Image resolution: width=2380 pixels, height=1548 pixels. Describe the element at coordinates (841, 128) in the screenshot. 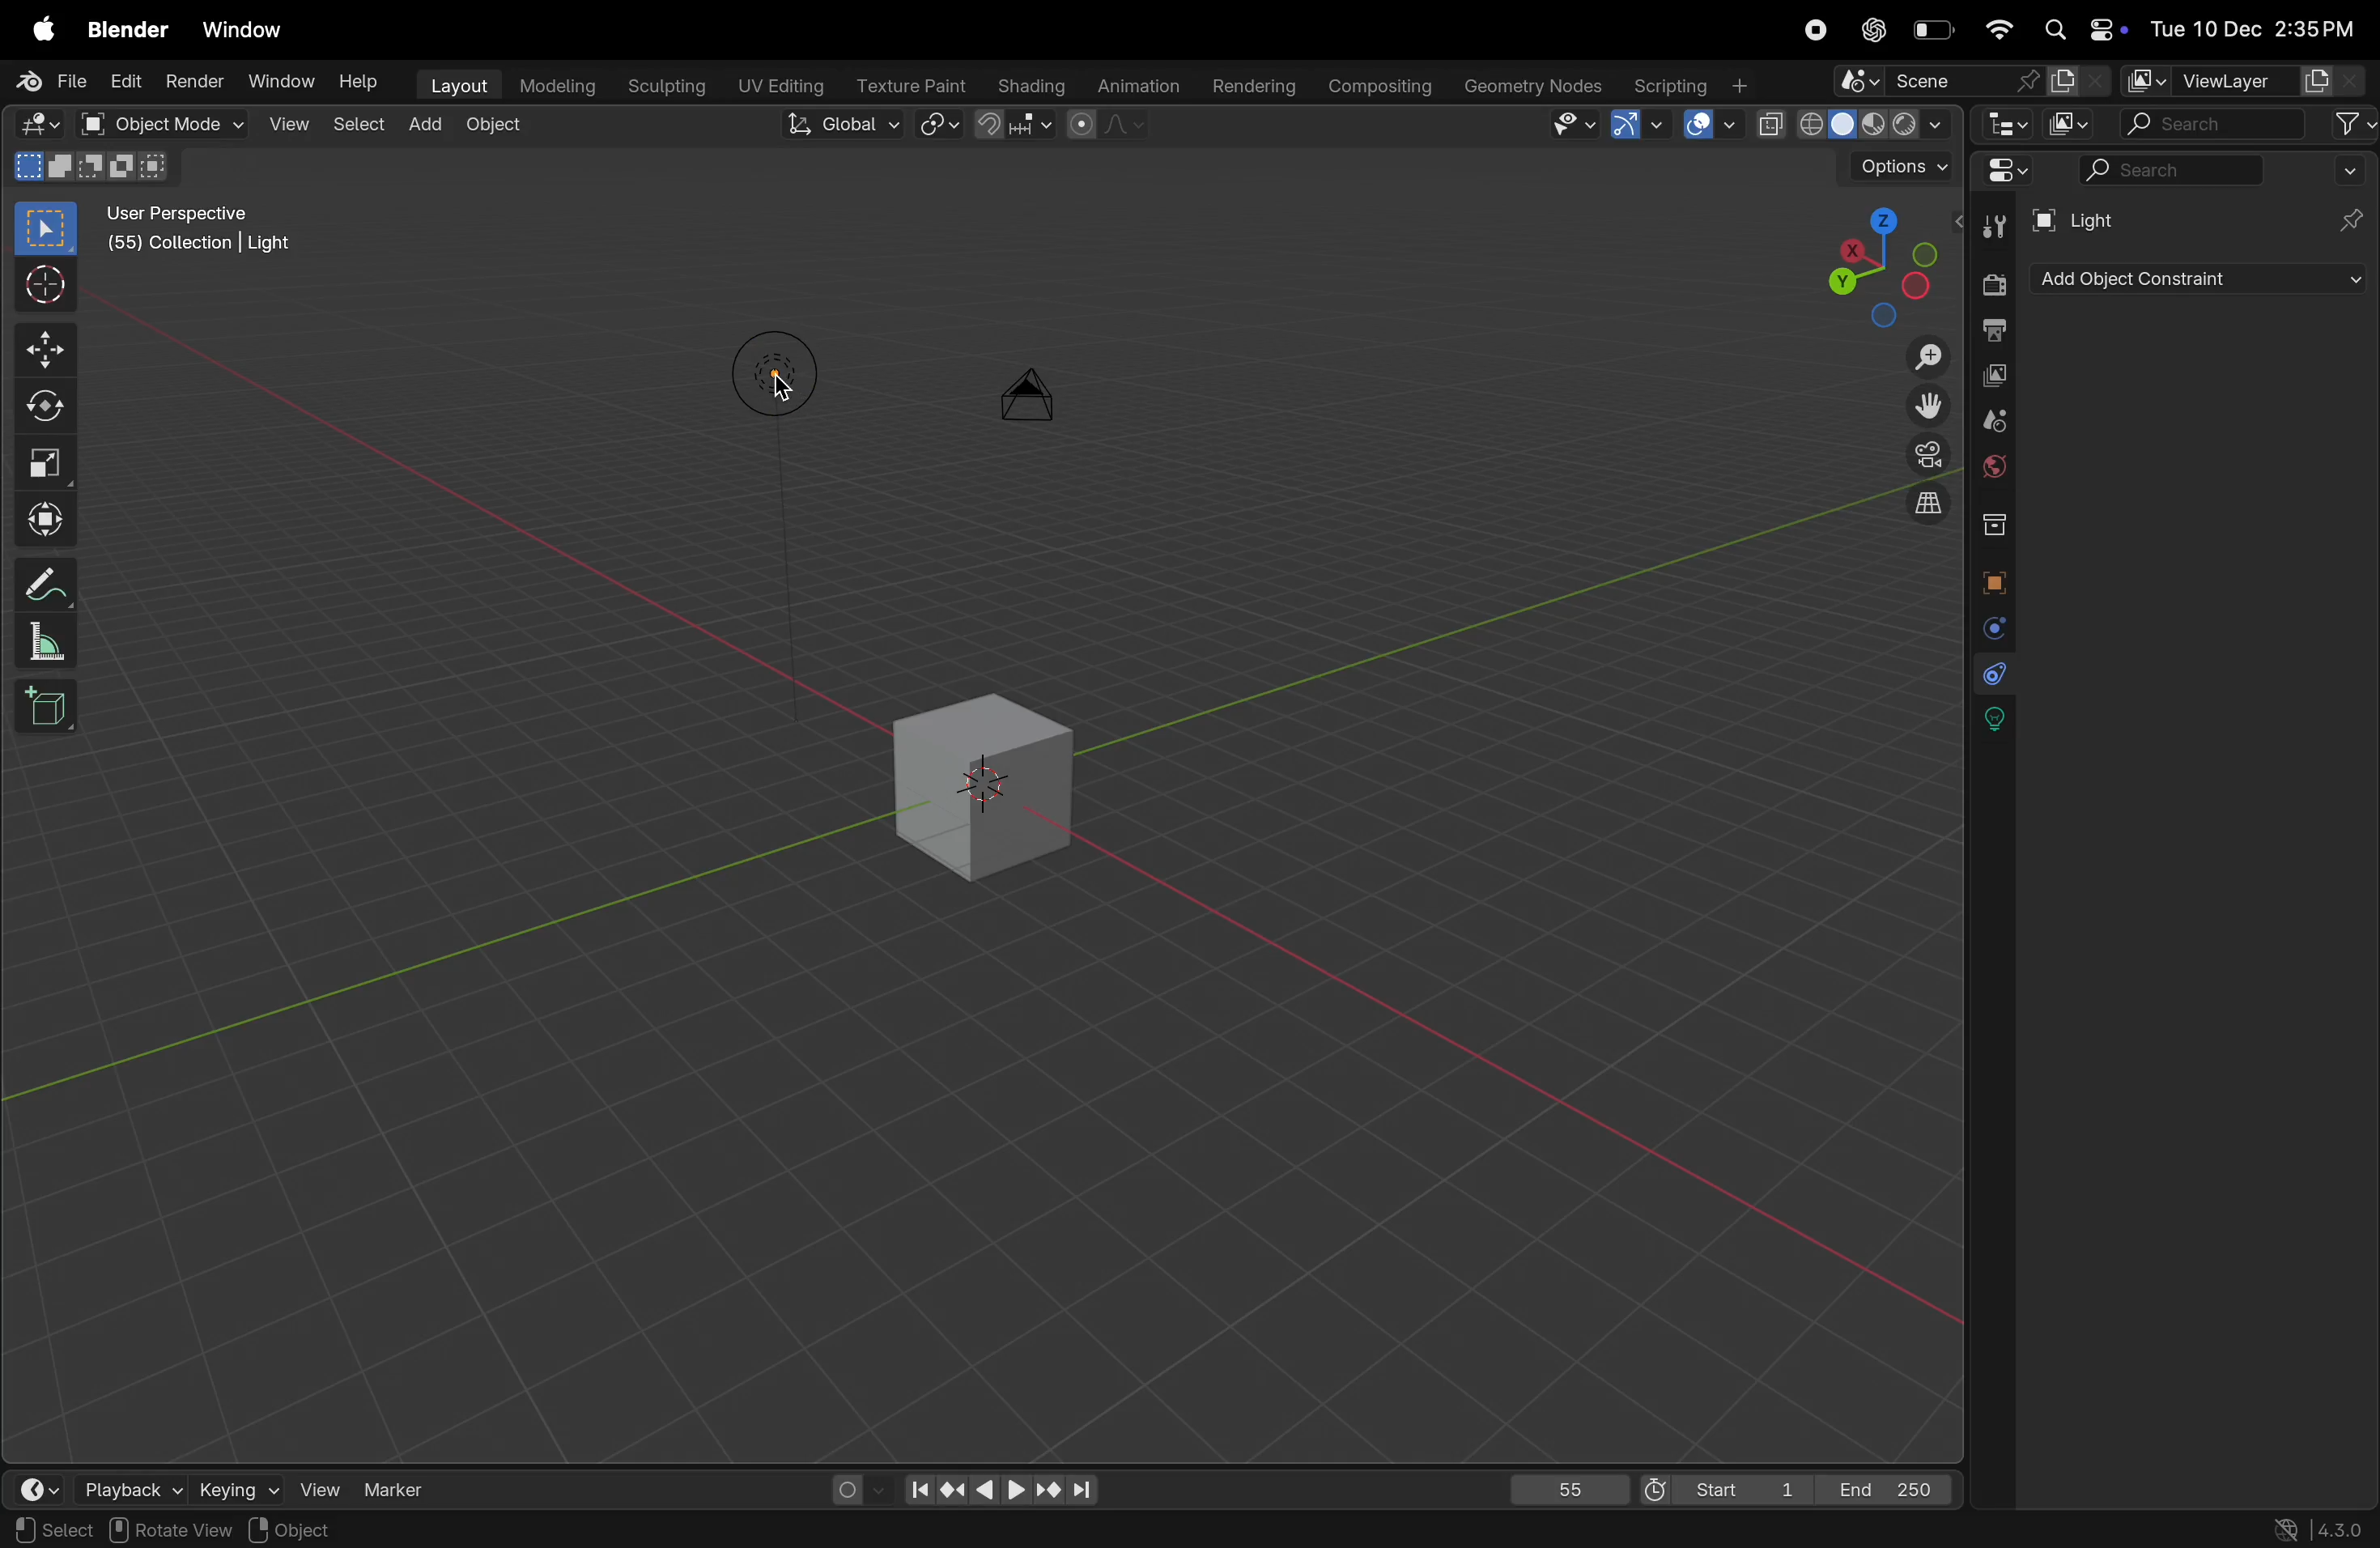

I see `Global` at that location.